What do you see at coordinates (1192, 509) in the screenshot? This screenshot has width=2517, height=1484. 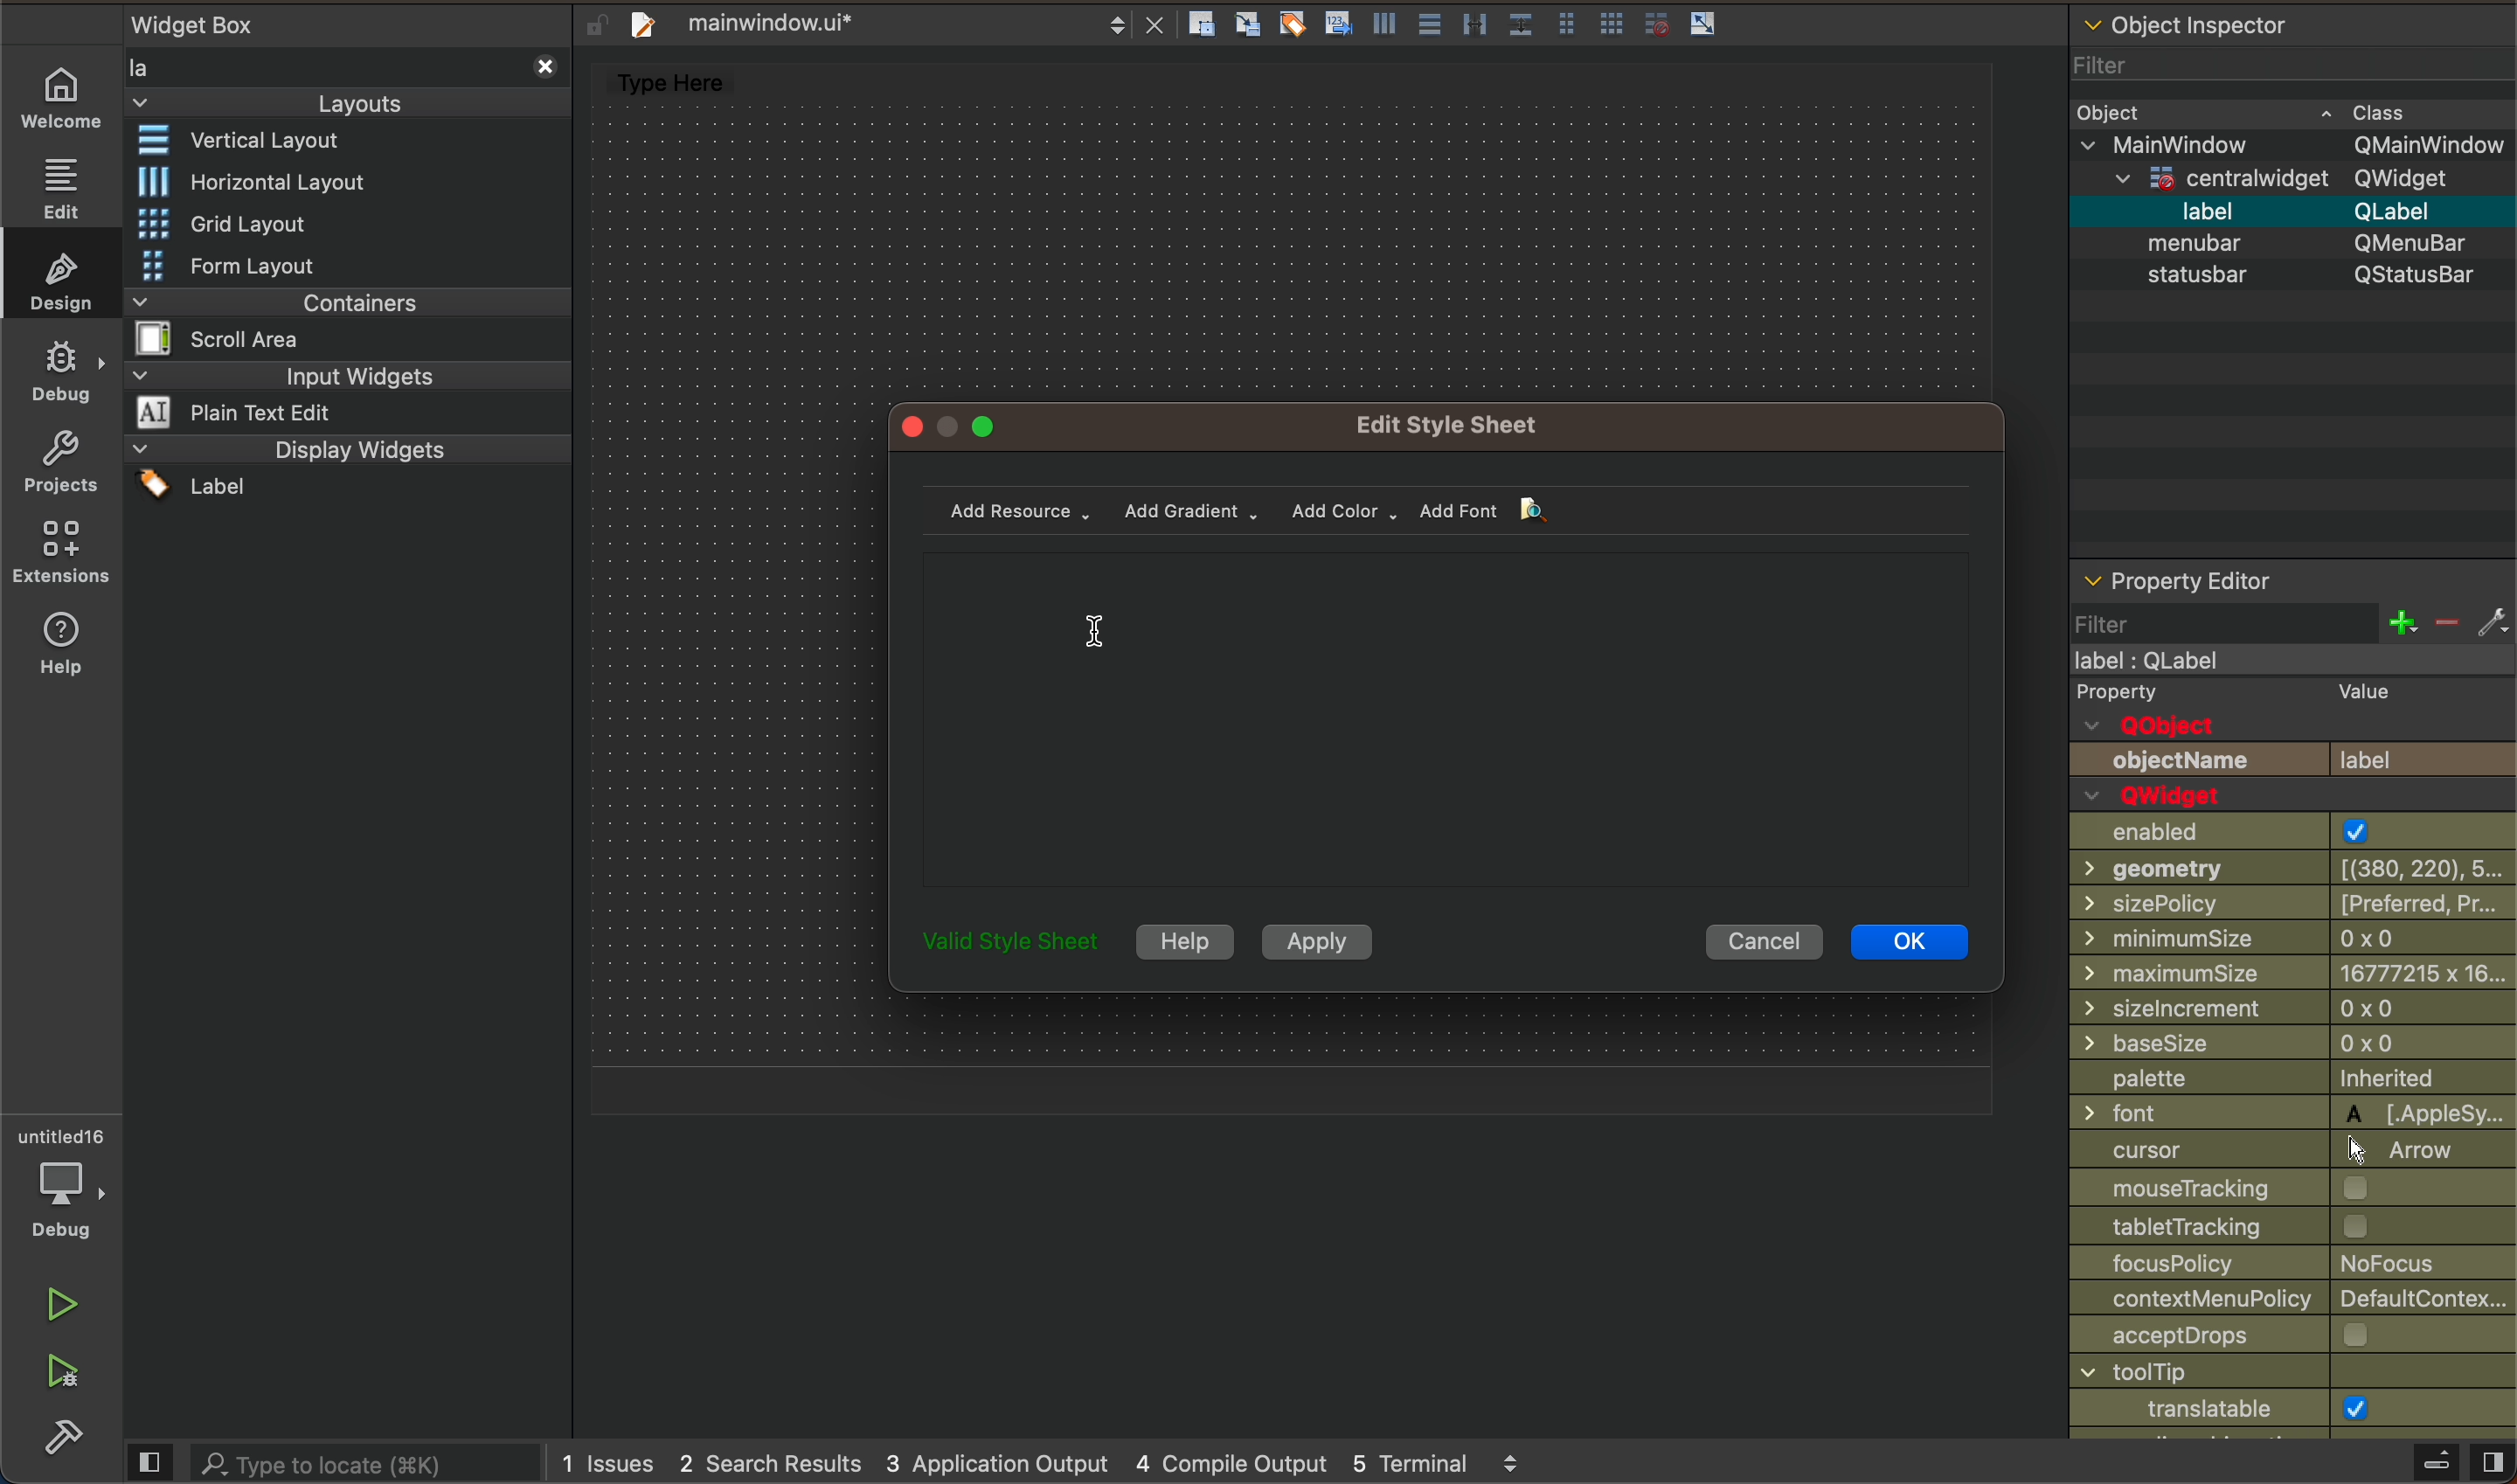 I see `add gradients` at bounding box center [1192, 509].